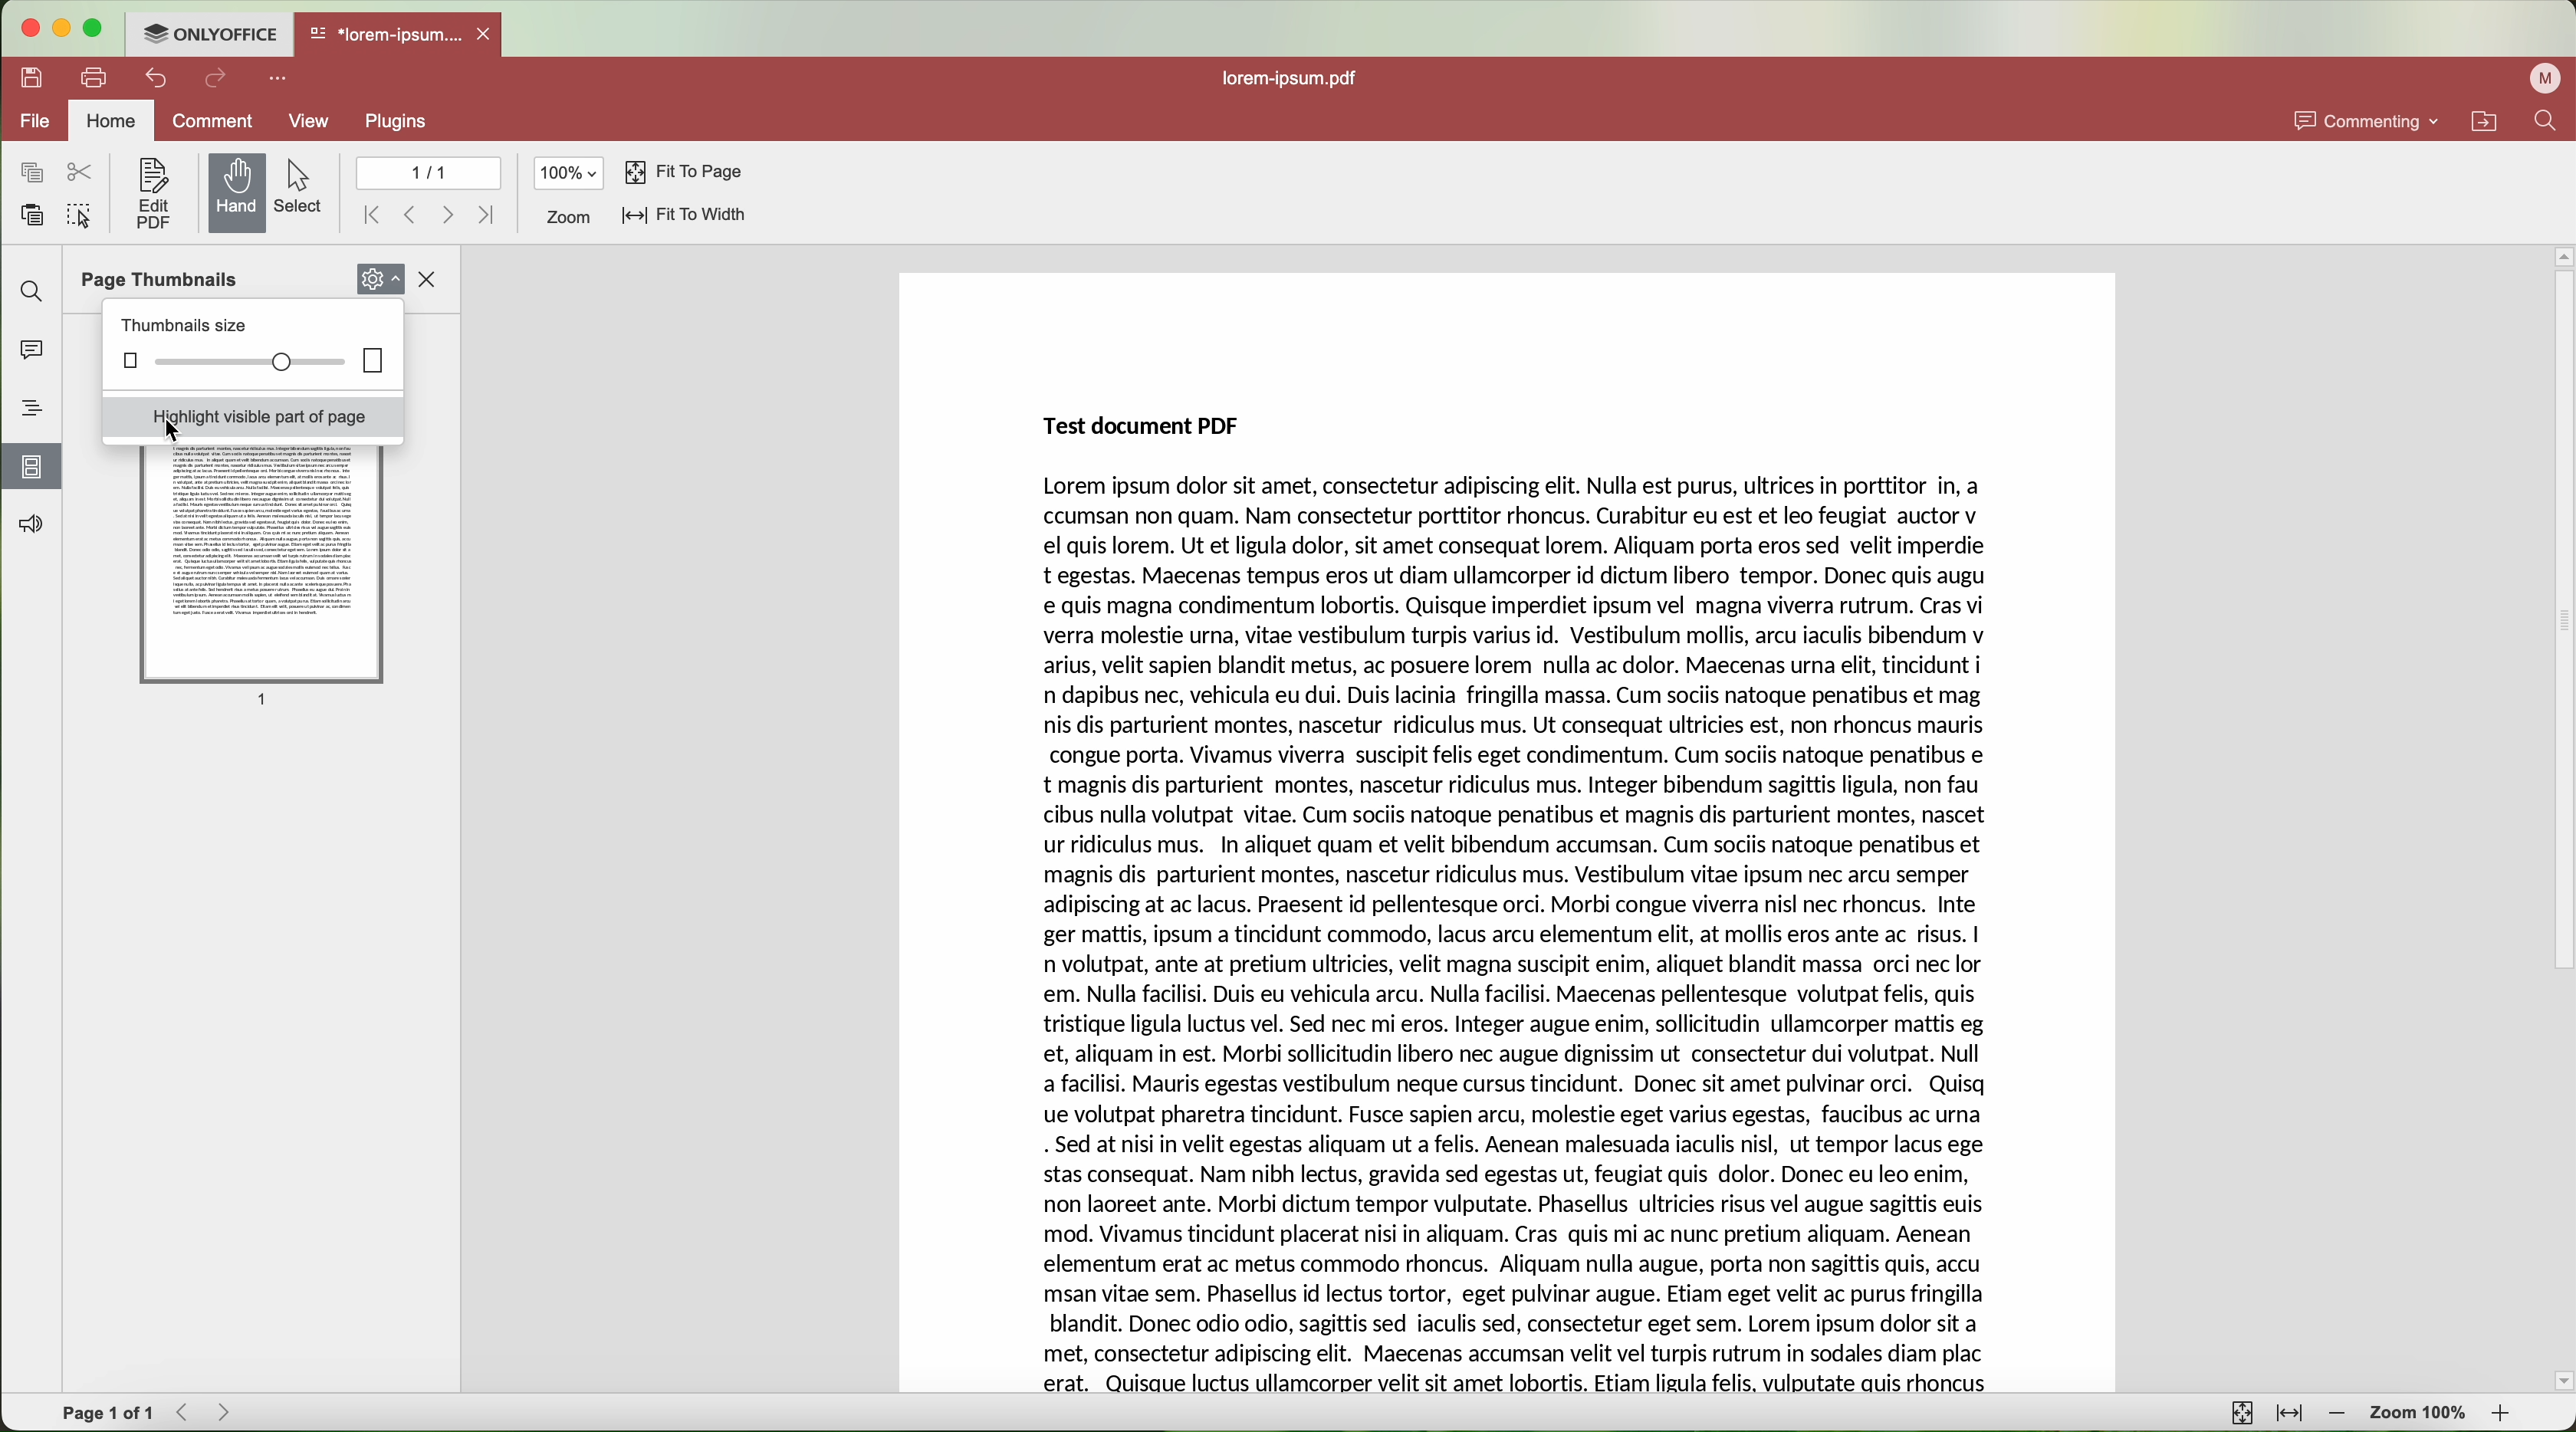 Image resolution: width=2576 pixels, height=1432 pixels. What do you see at coordinates (2560, 817) in the screenshot?
I see `scroll bar` at bounding box center [2560, 817].